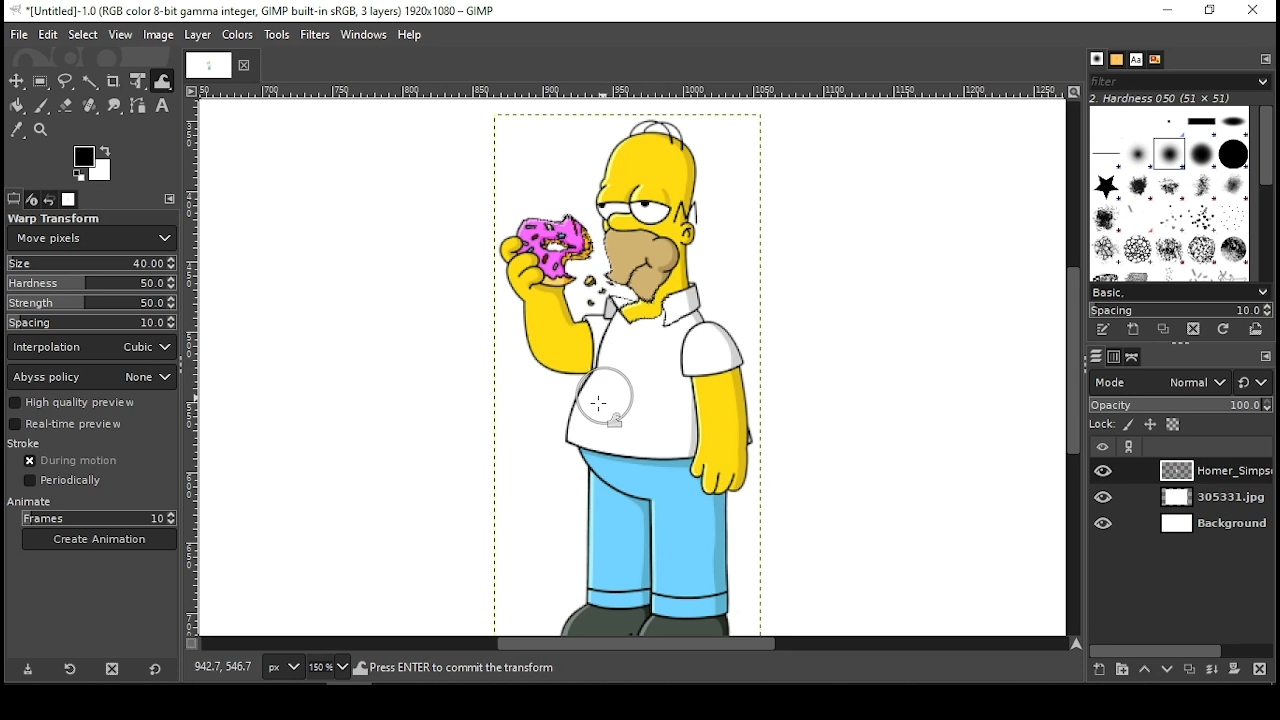  What do you see at coordinates (1129, 447) in the screenshot?
I see `link` at bounding box center [1129, 447].